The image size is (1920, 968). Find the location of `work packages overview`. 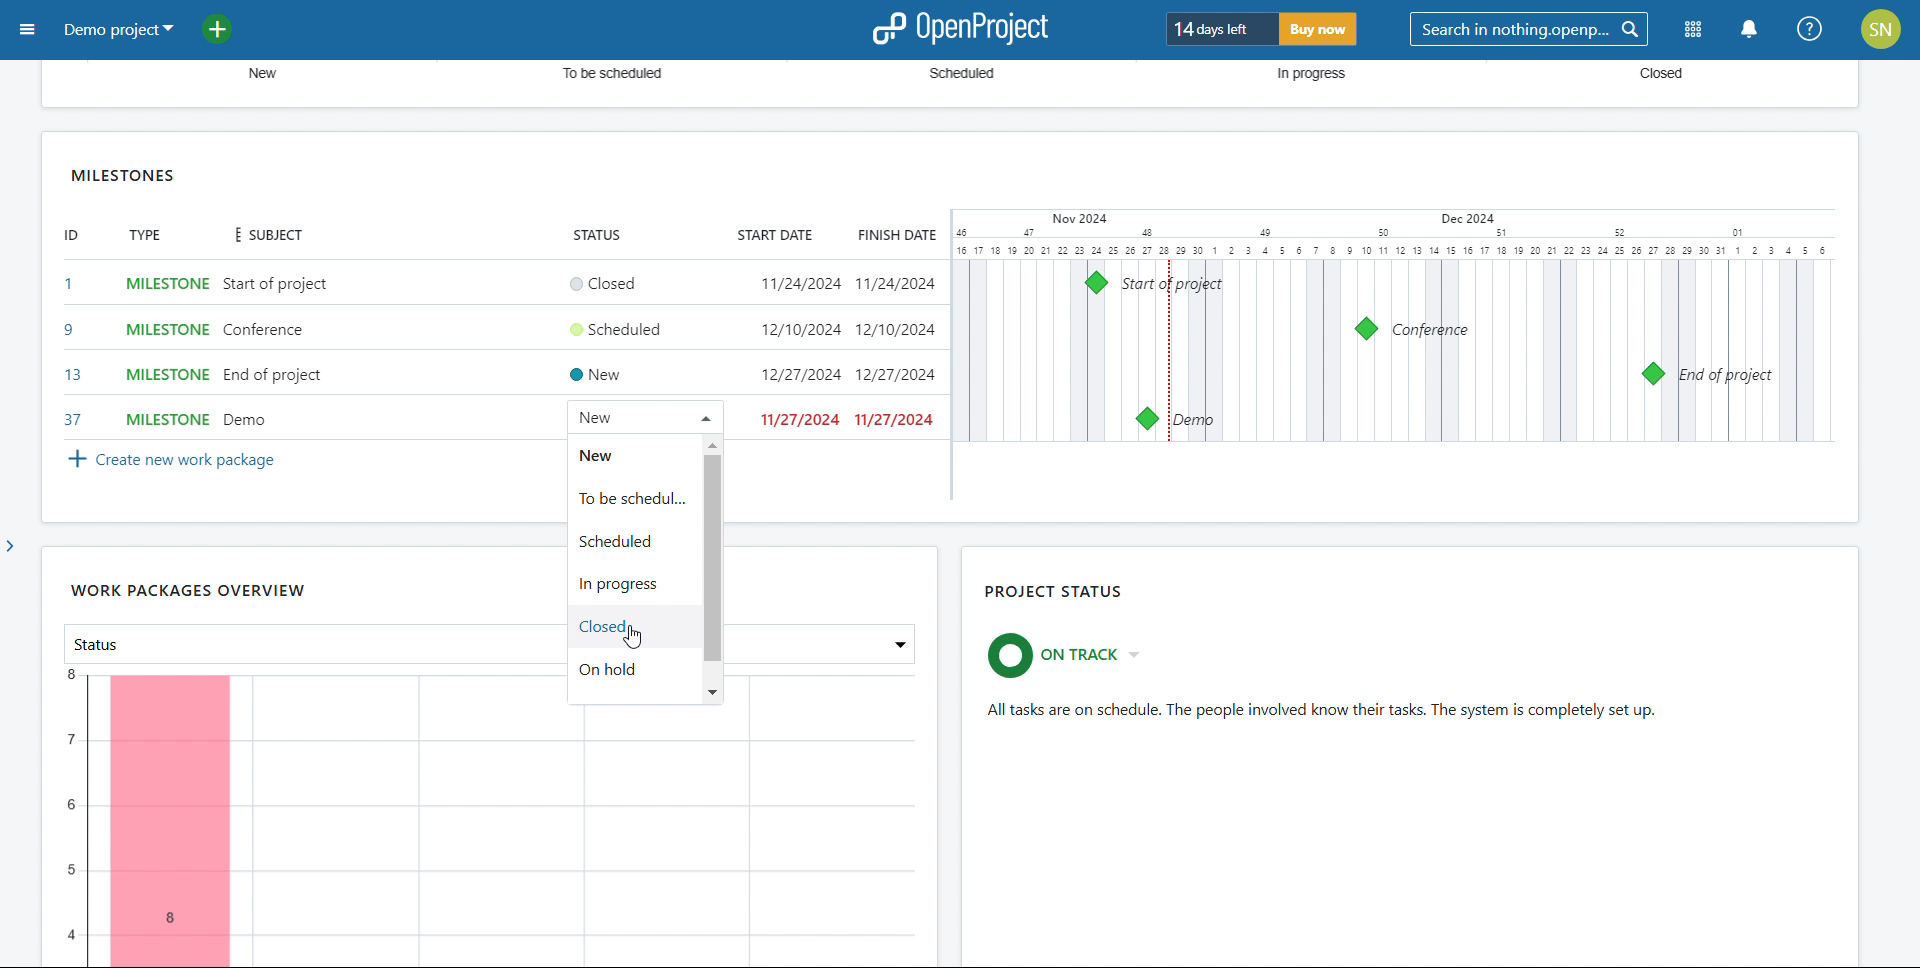

work packages overview is located at coordinates (186, 591).